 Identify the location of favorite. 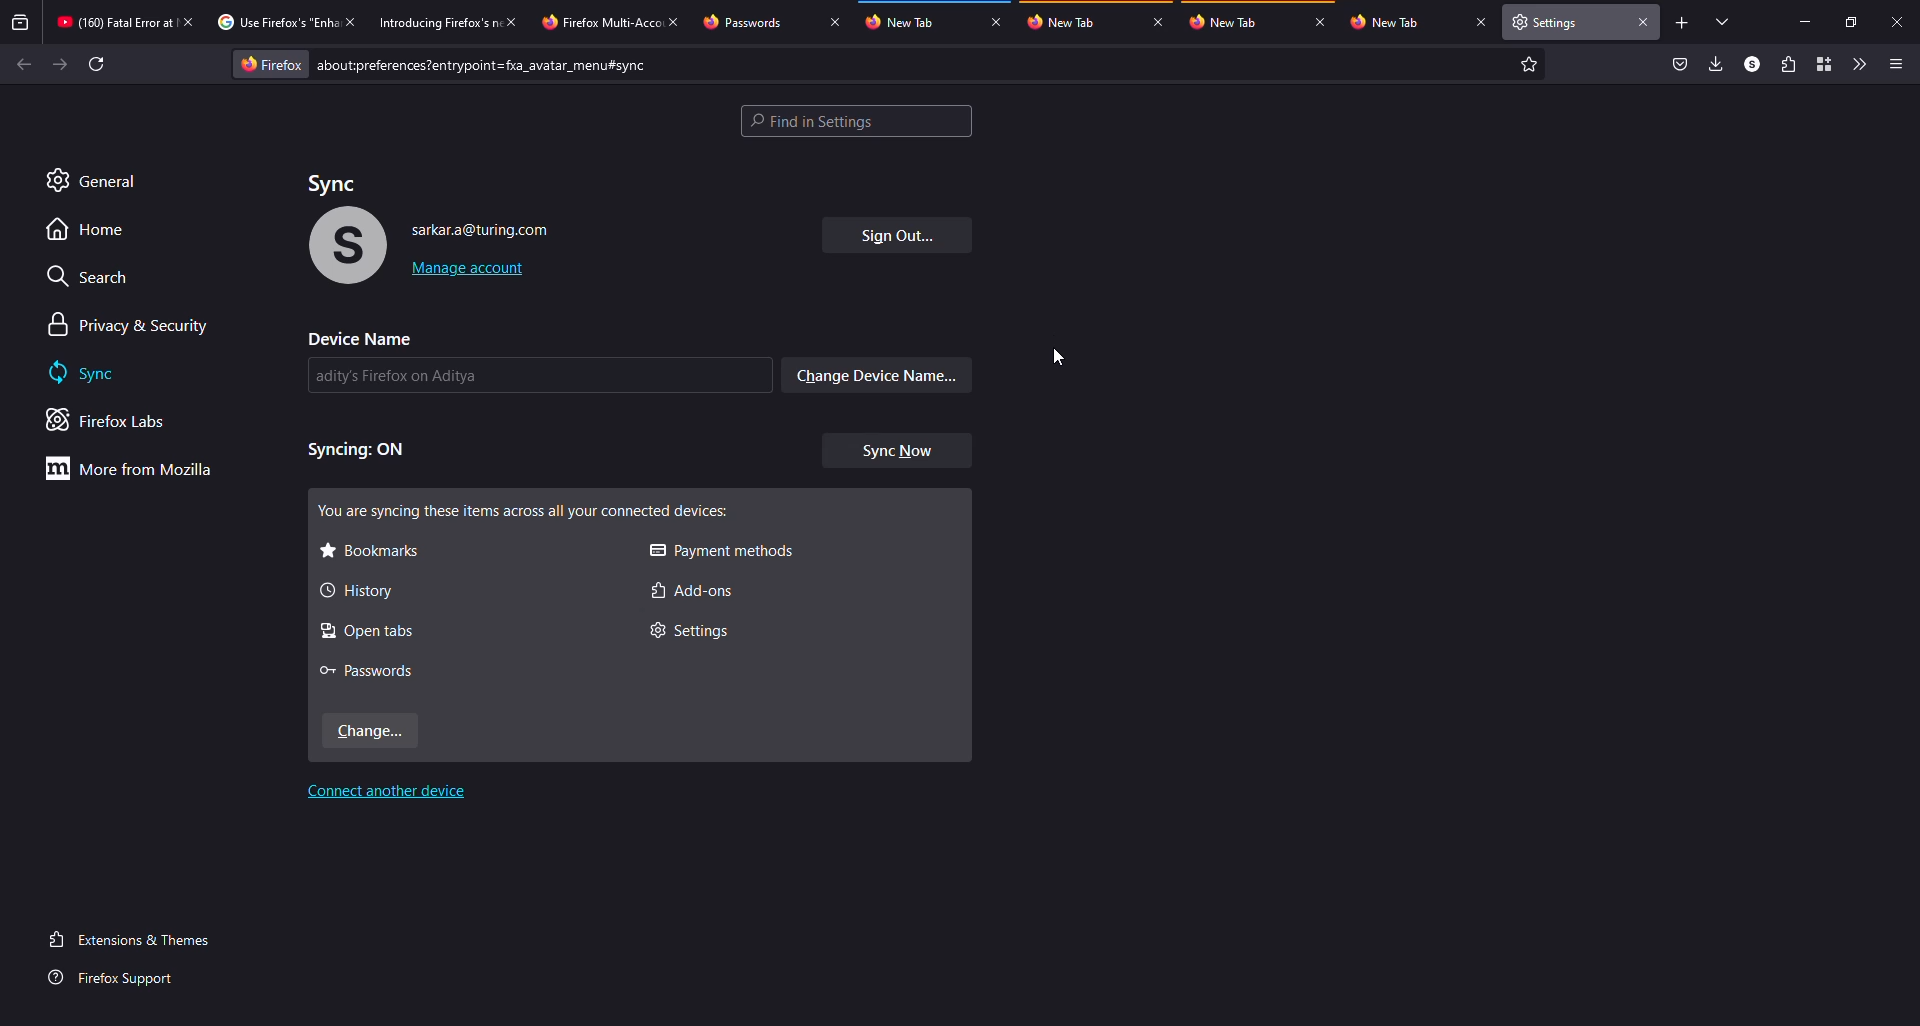
(1528, 65).